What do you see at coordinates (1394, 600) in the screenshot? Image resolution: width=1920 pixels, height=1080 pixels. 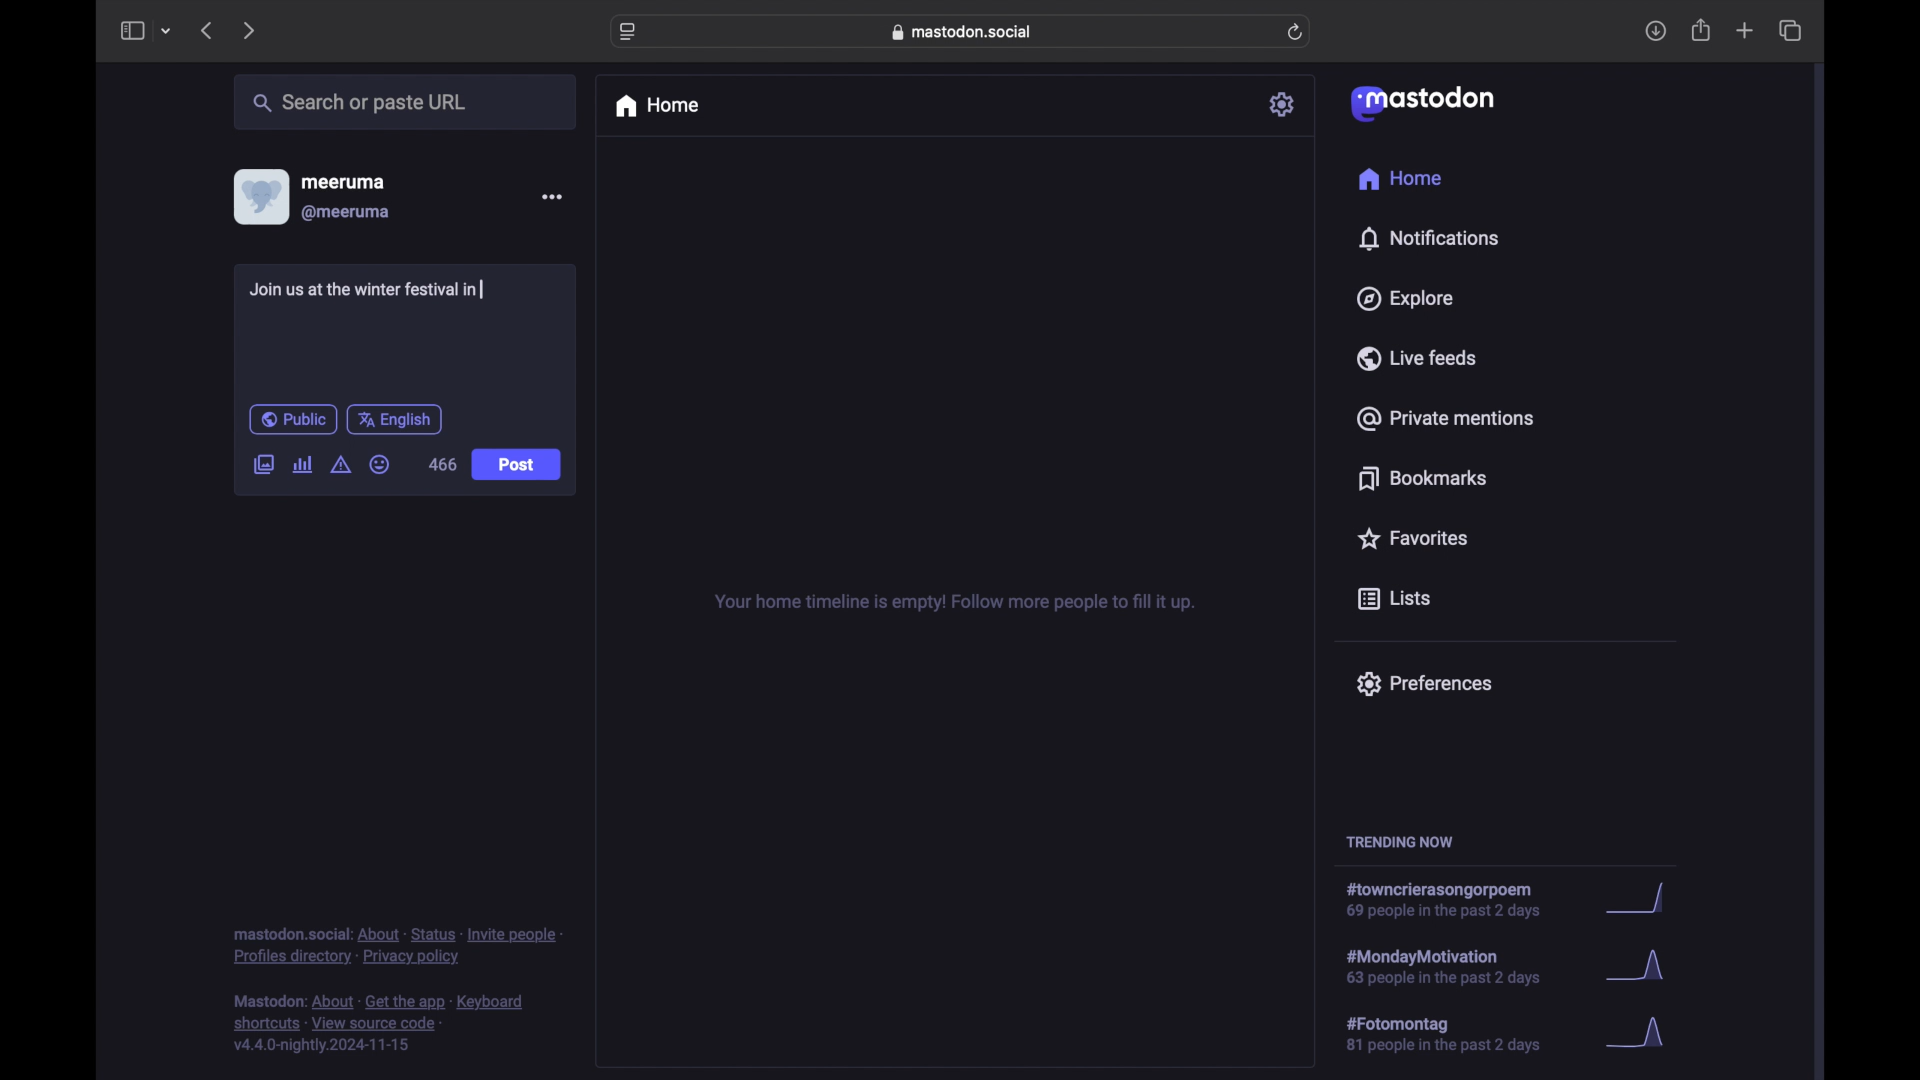 I see `lists` at bounding box center [1394, 600].